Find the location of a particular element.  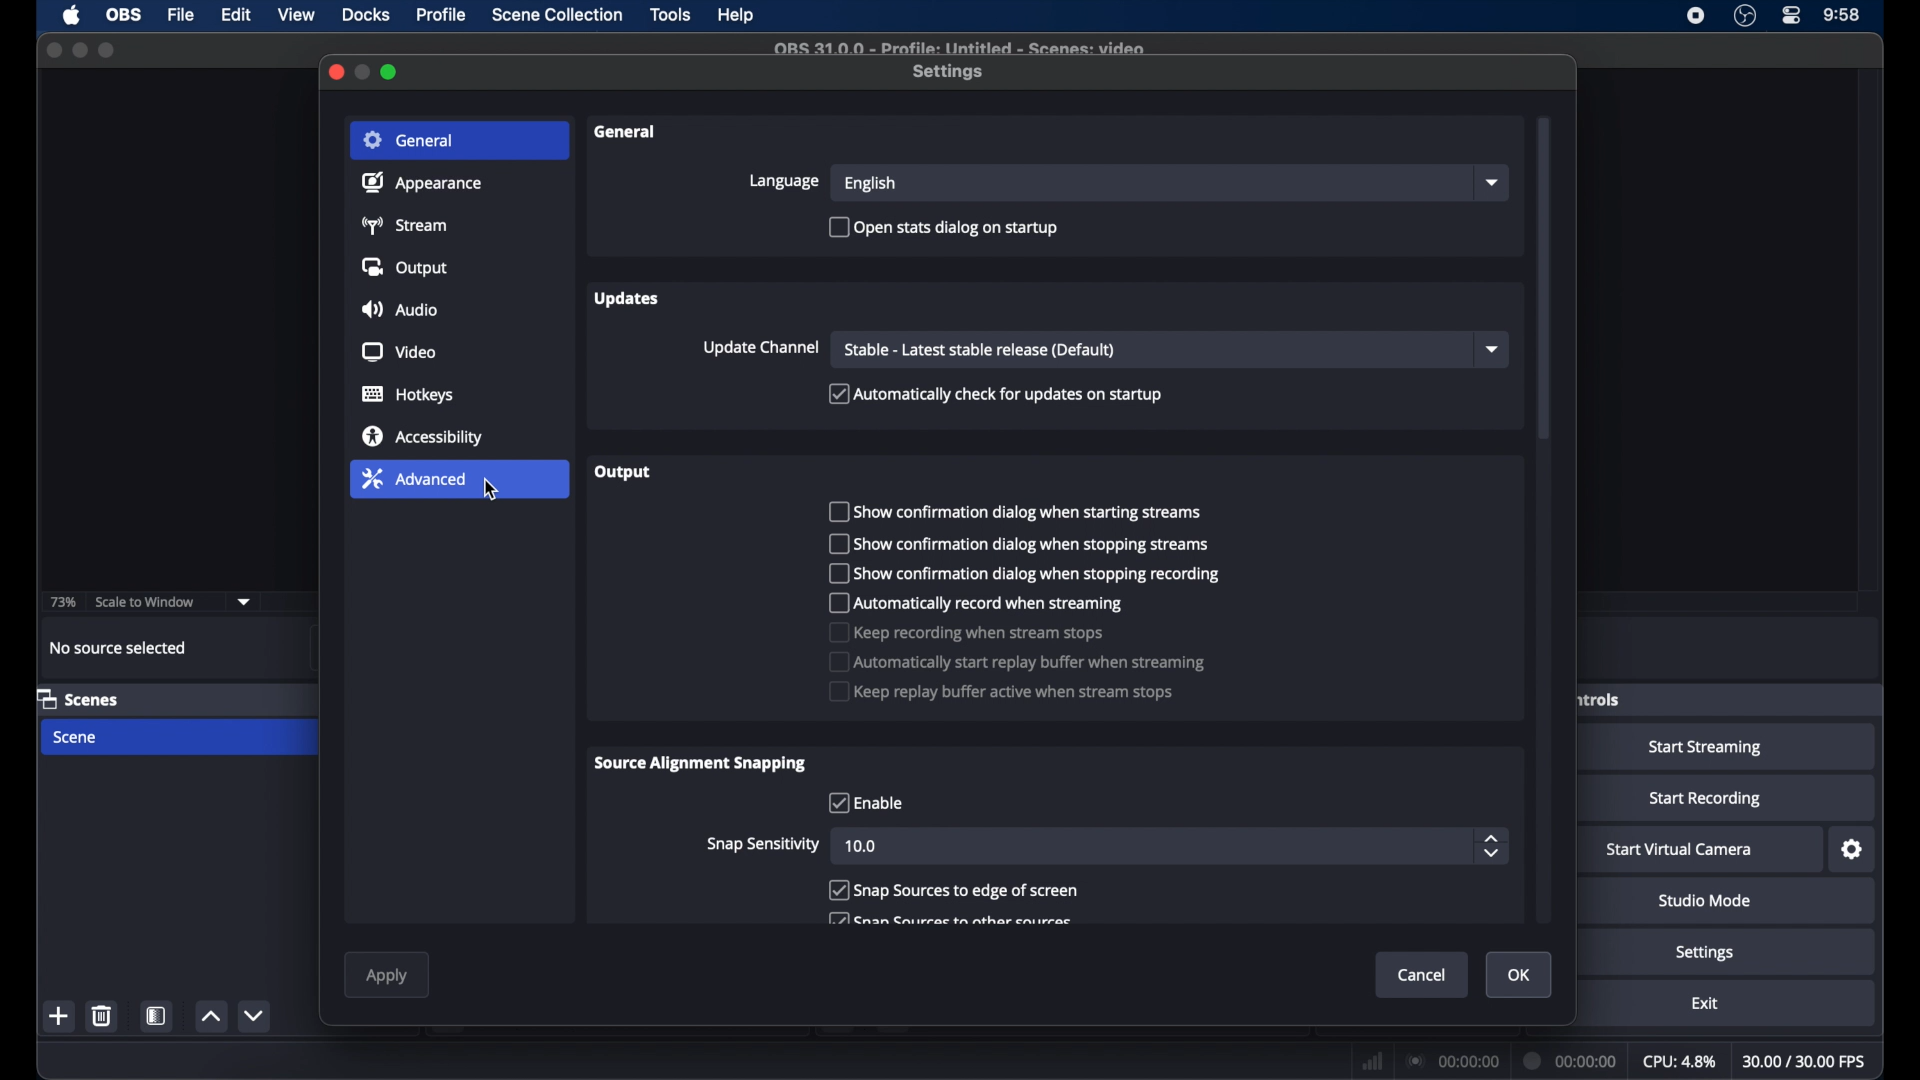

maximize is located at coordinates (107, 52).